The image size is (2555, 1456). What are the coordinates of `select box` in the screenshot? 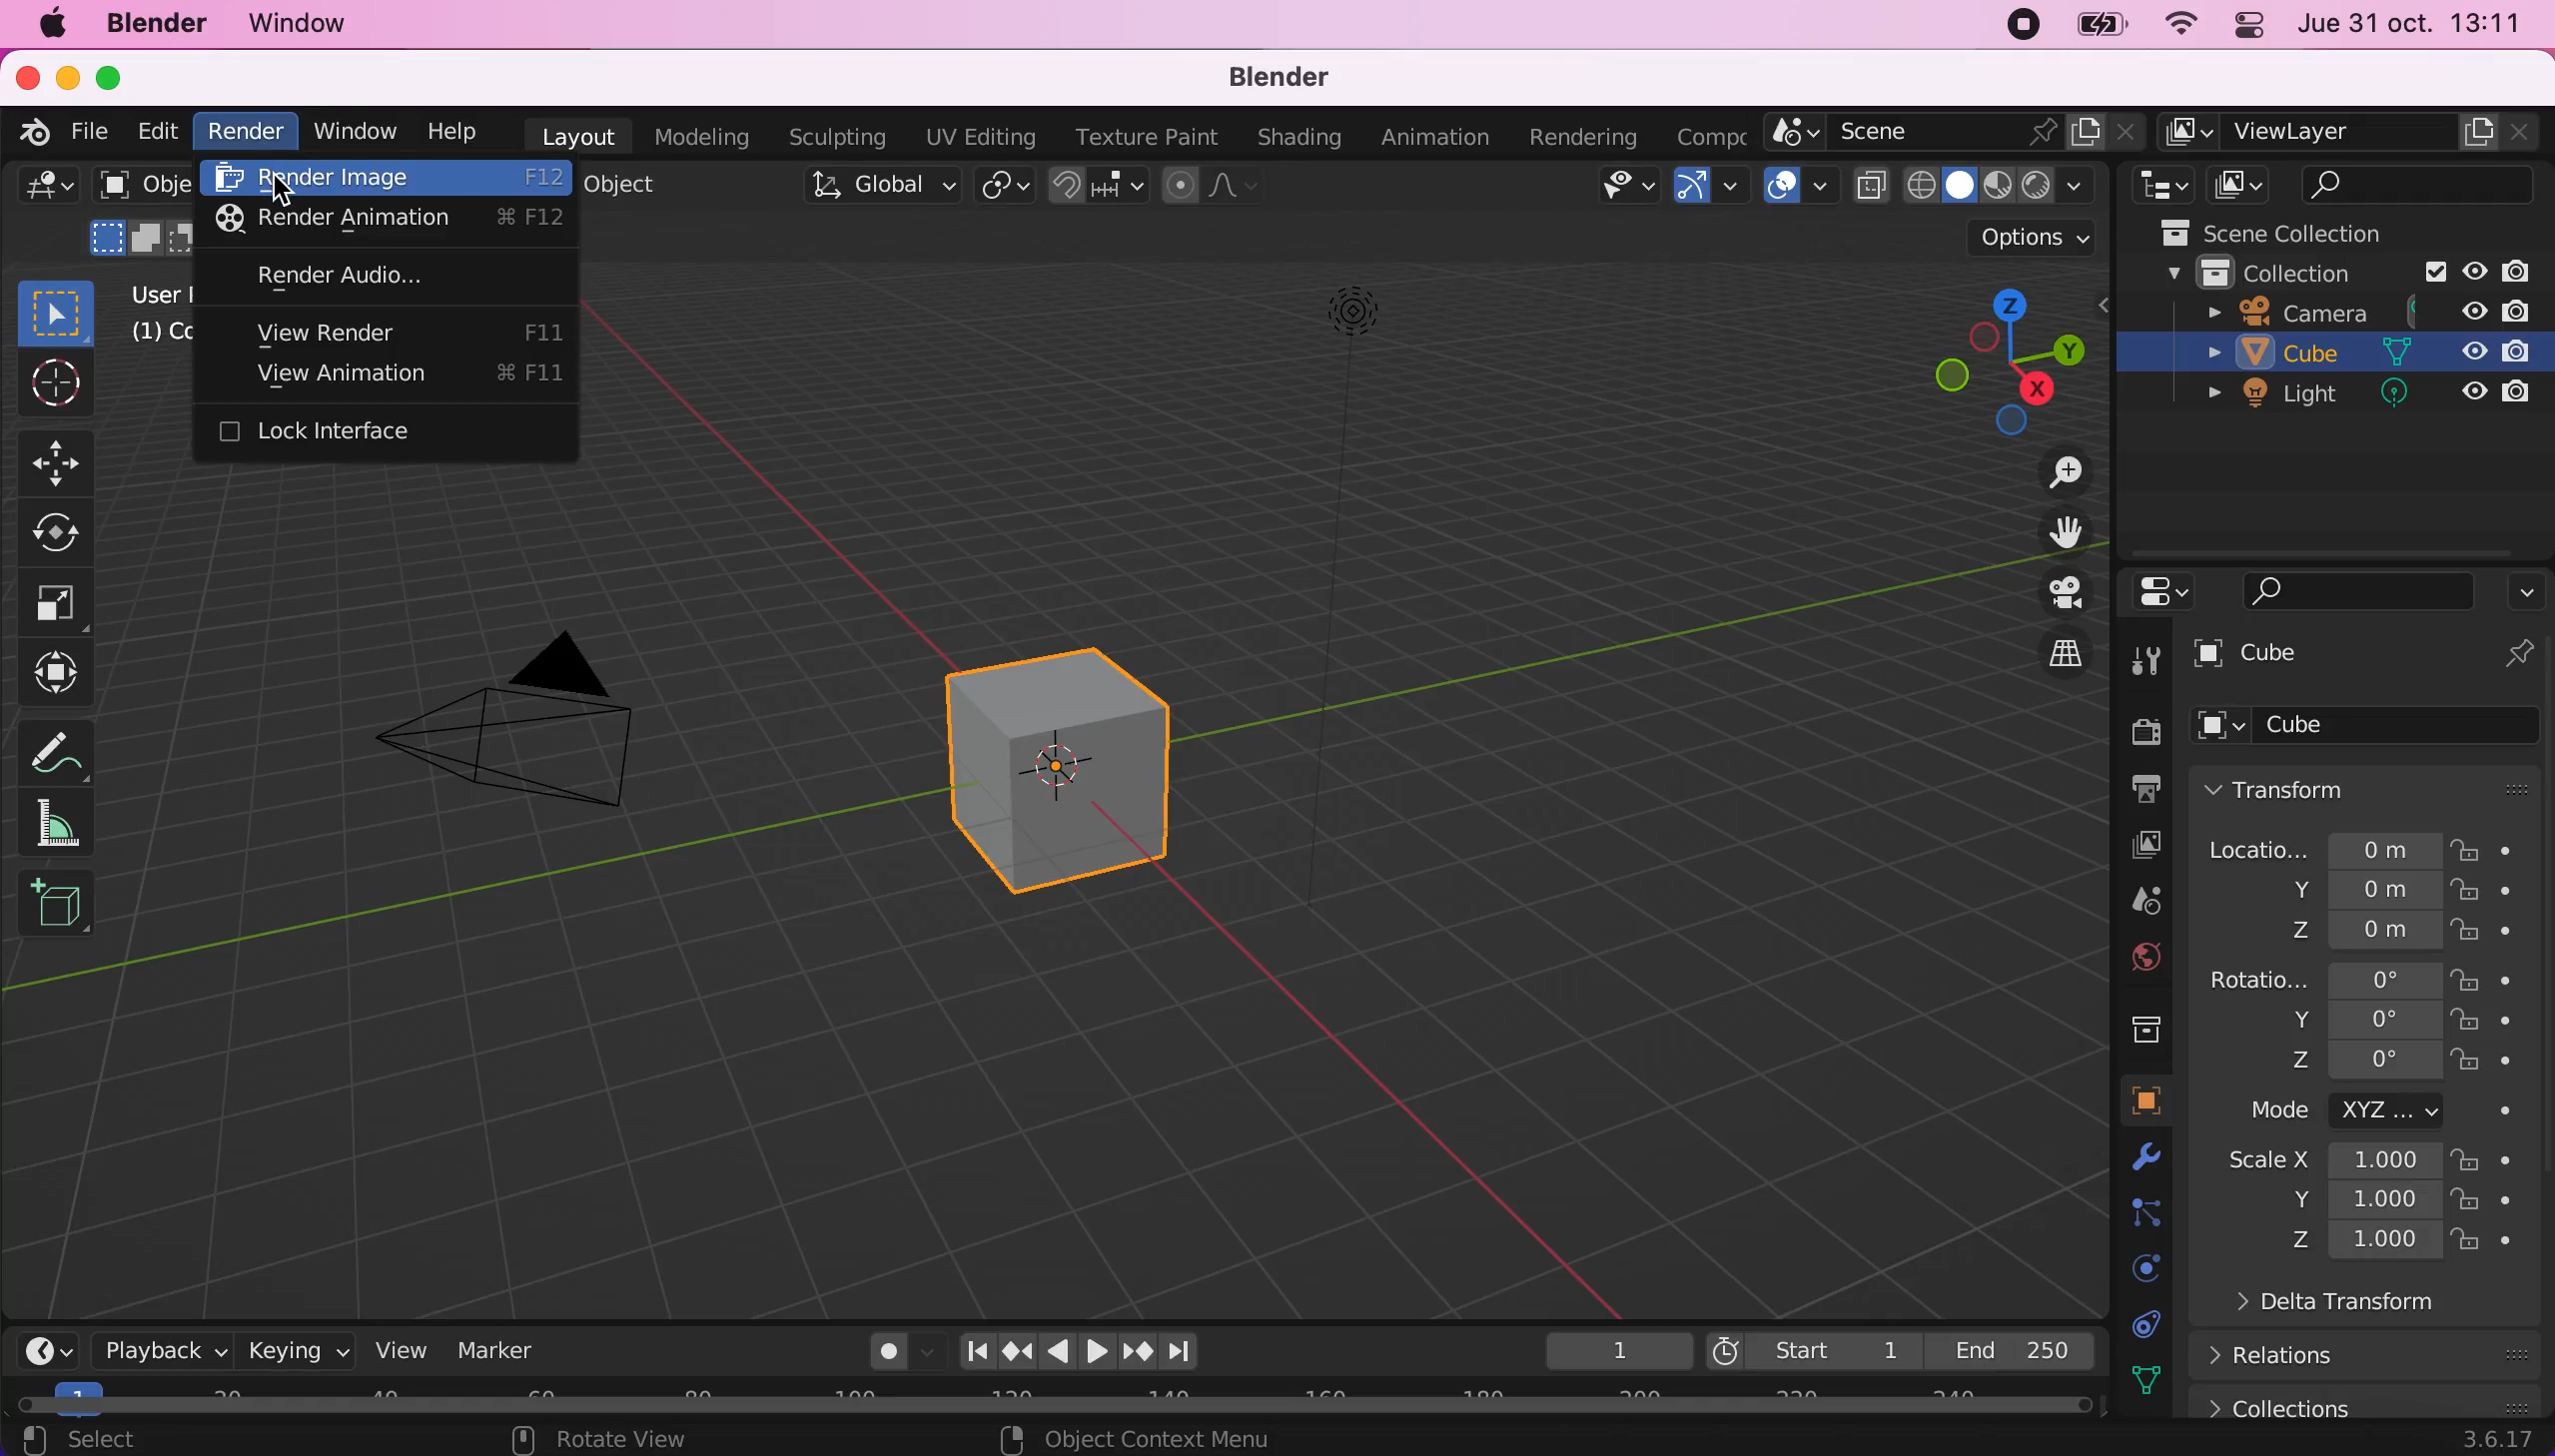 It's located at (57, 311).